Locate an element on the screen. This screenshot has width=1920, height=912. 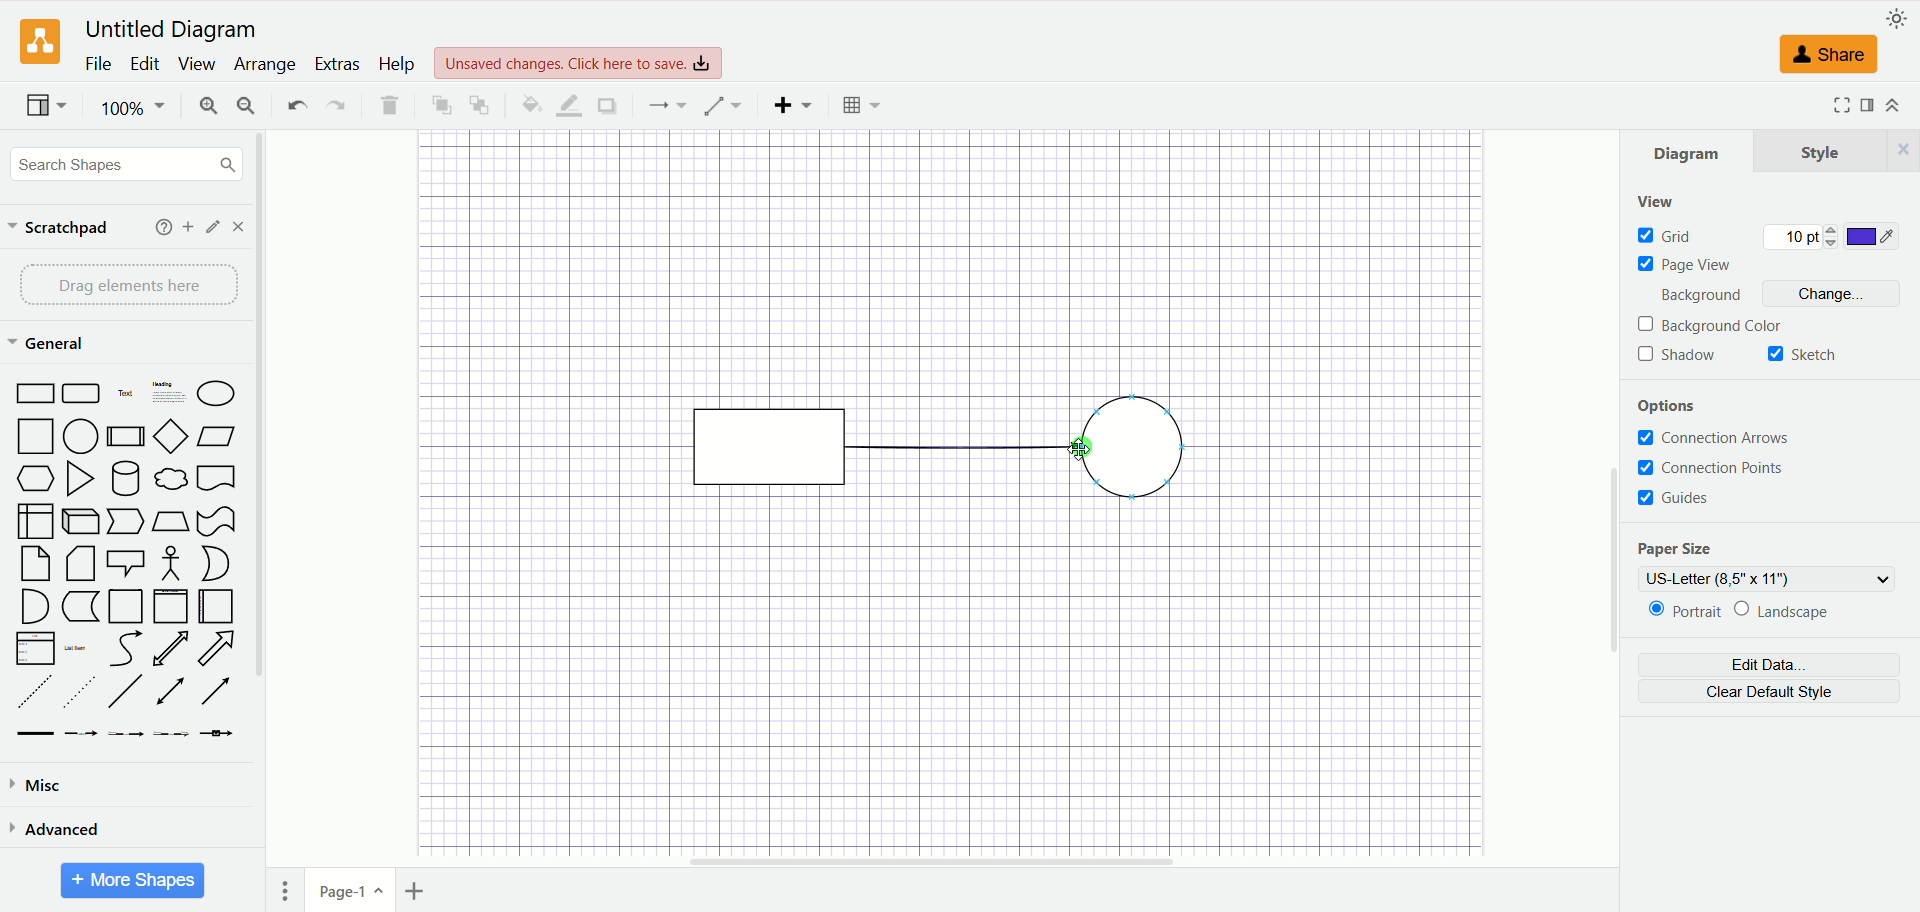
List Item is located at coordinates (78, 649).